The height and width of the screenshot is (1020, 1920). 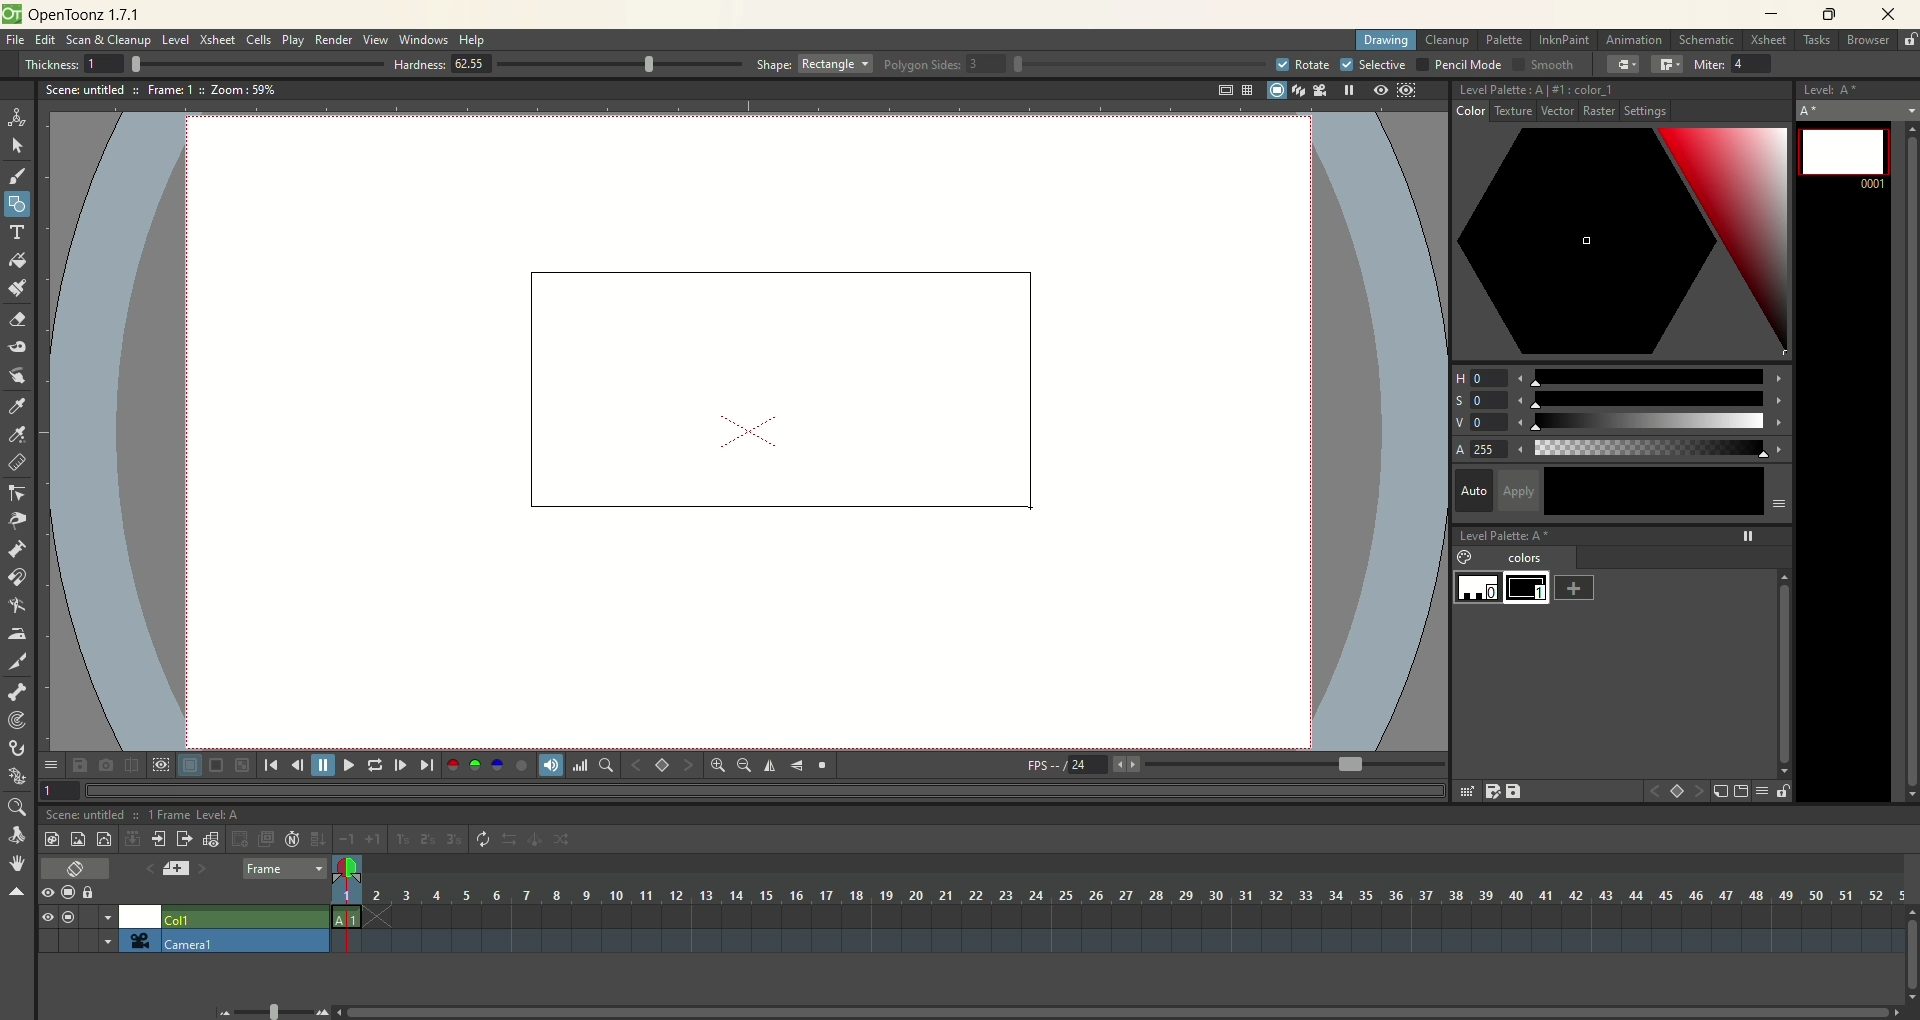 What do you see at coordinates (430, 840) in the screenshot?
I see `reframe on 2's` at bounding box center [430, 840].